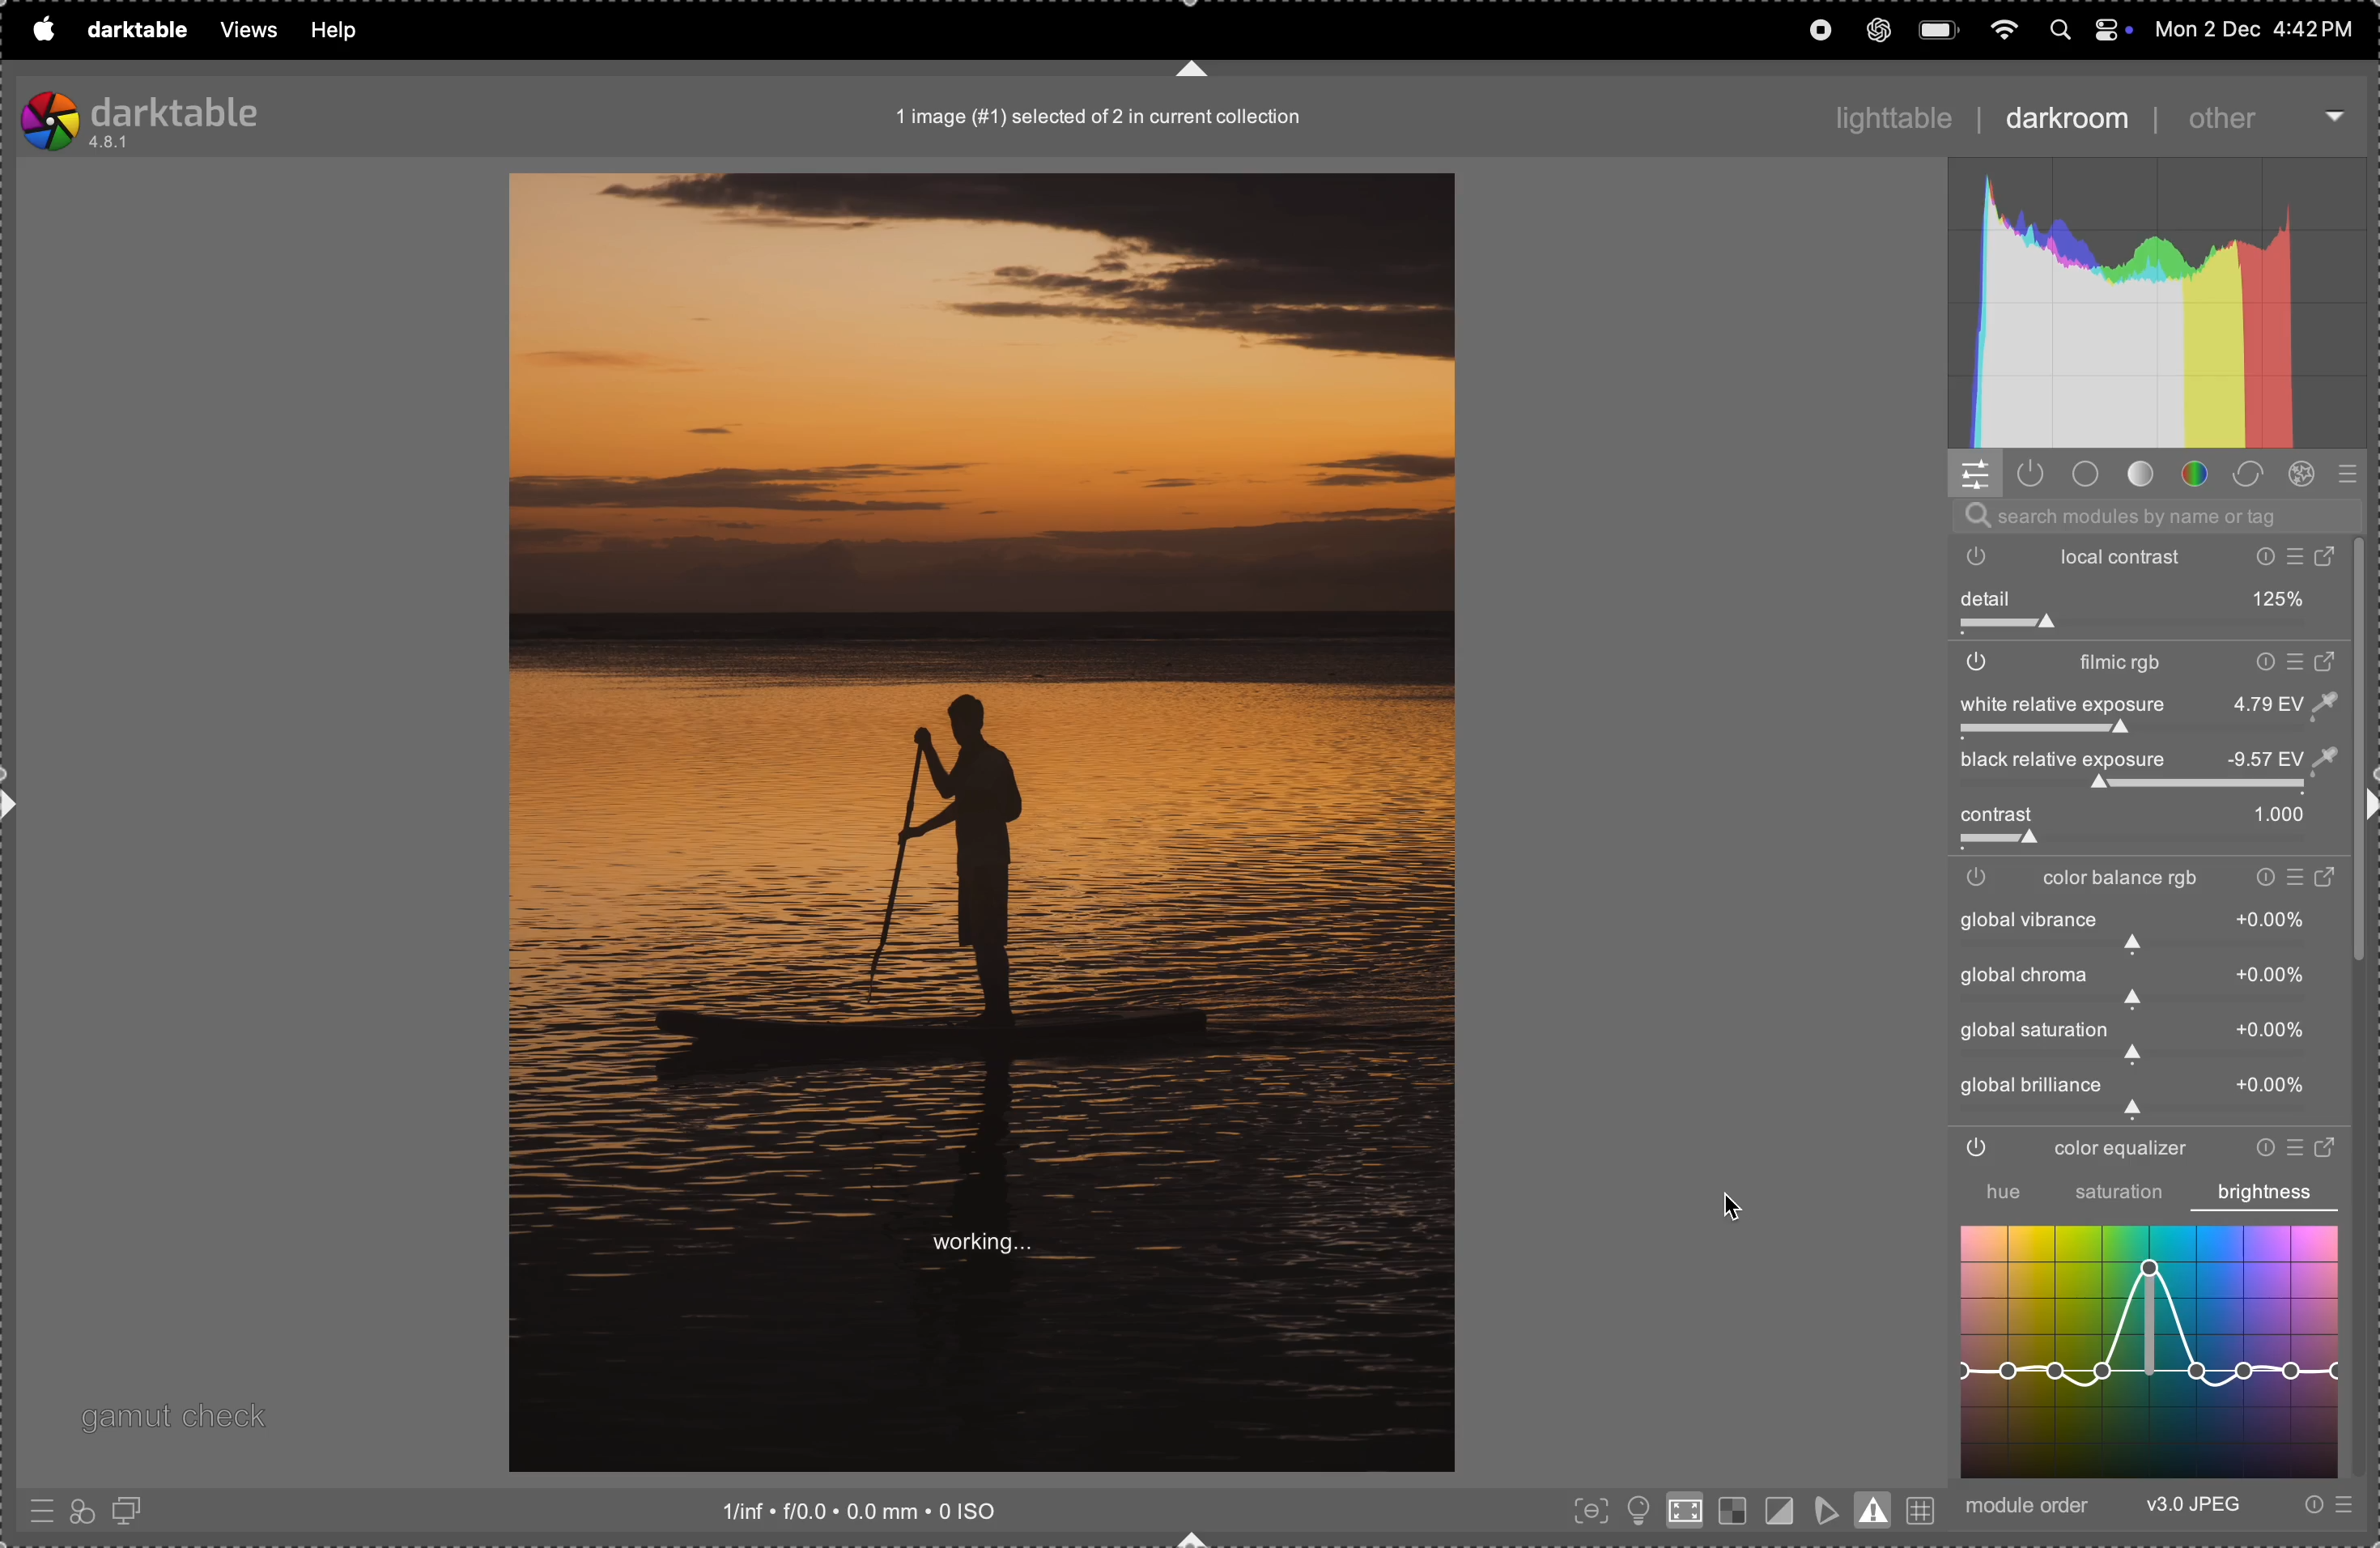 The image size is (2380, 1548). What do you see at coordinates (335, 30) in the screenshot?
I see `help` at bounding box center [335, 30].